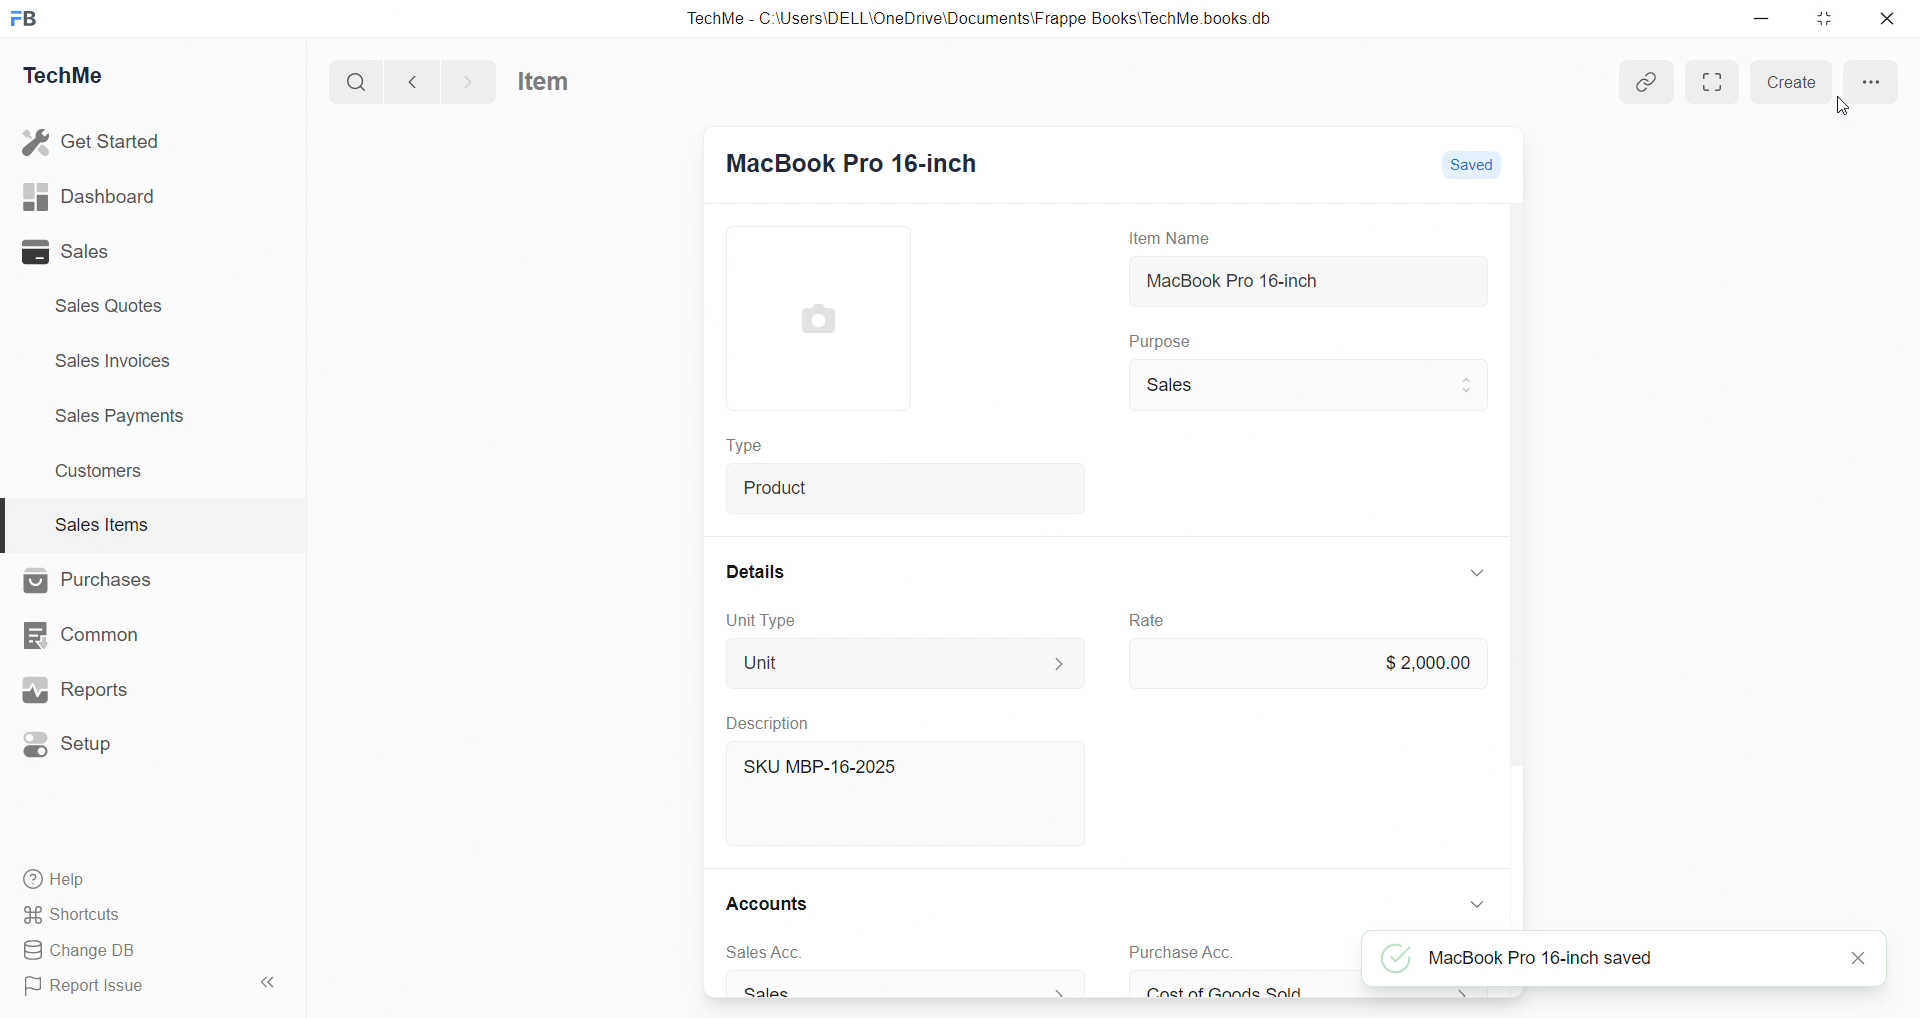 The height and width of the screenshot is (1018, 1920). What do you see at coordinates (762, 953) in the screenshot?
I see `sales Acc` at bounding box center [762, 953].